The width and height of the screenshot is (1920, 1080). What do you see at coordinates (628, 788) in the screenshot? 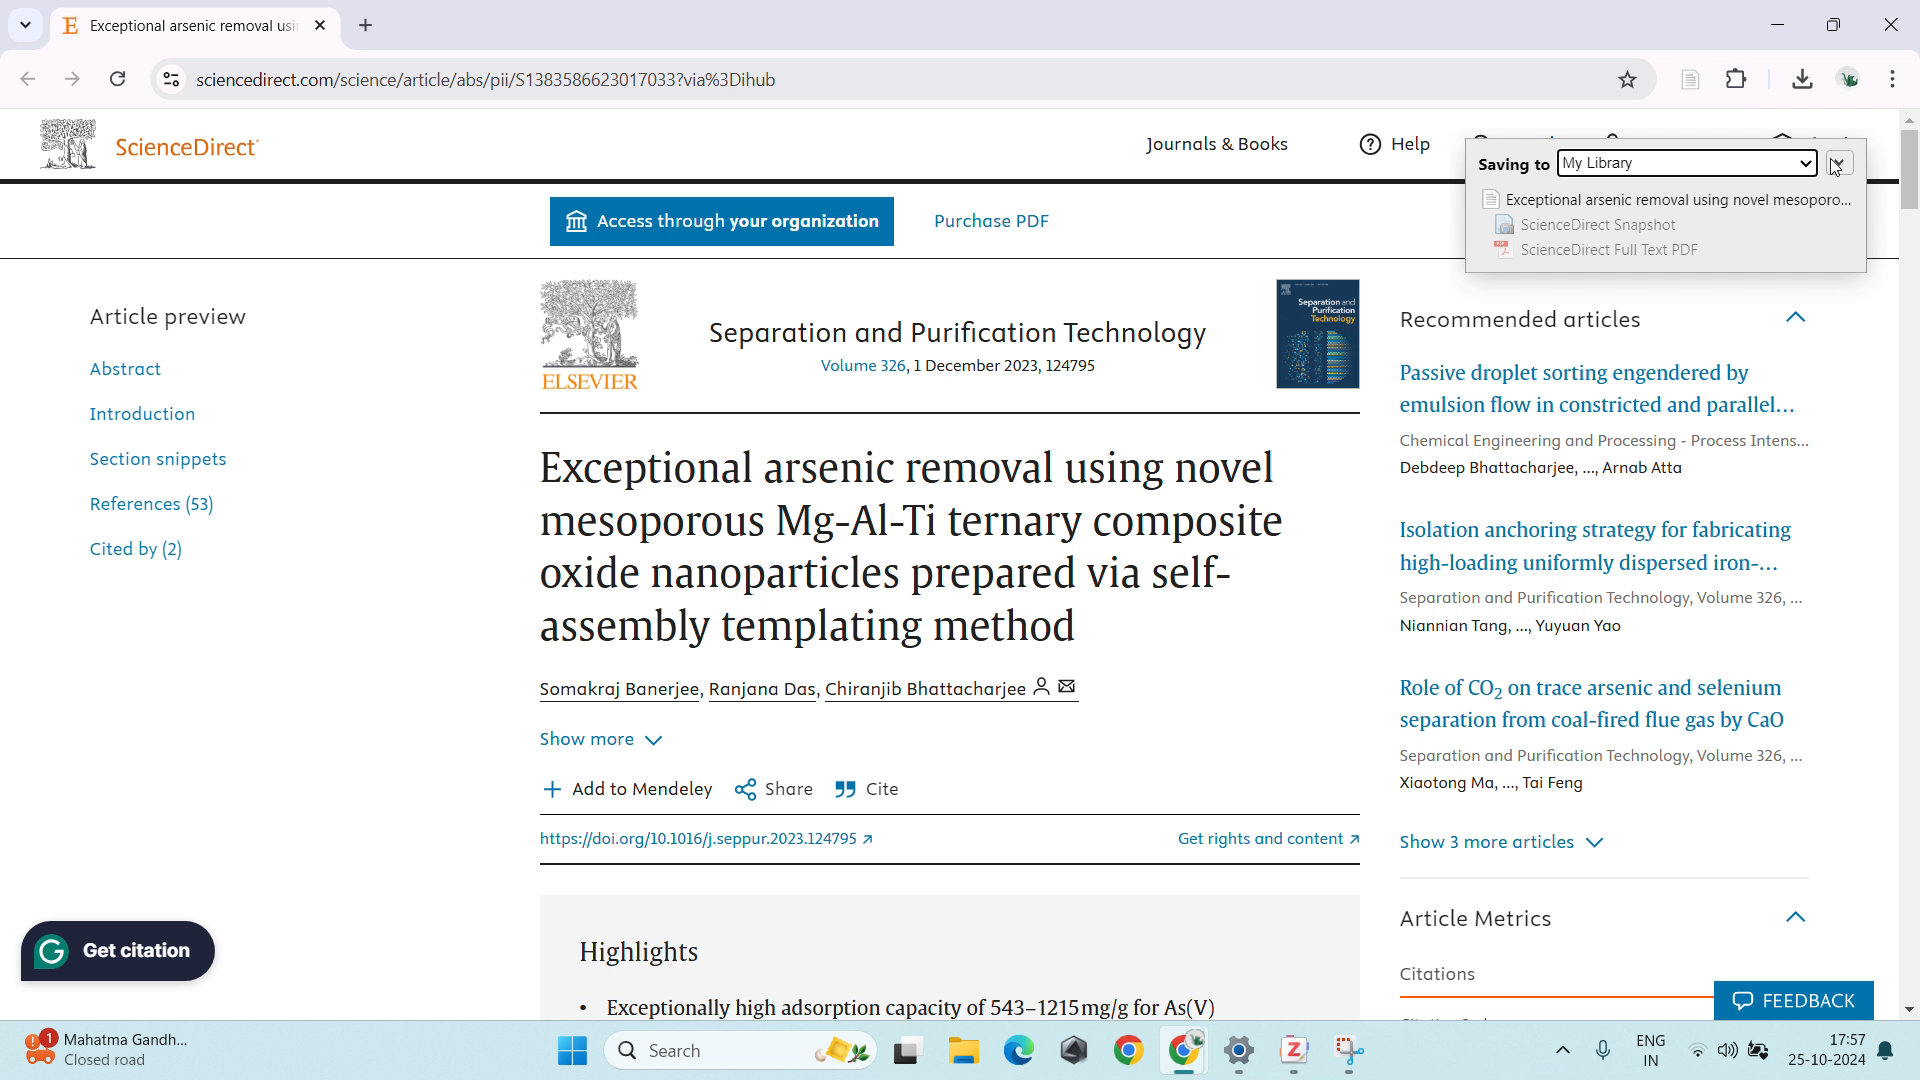
I see `Add to Mendeley` at bounding box center [628, 788].